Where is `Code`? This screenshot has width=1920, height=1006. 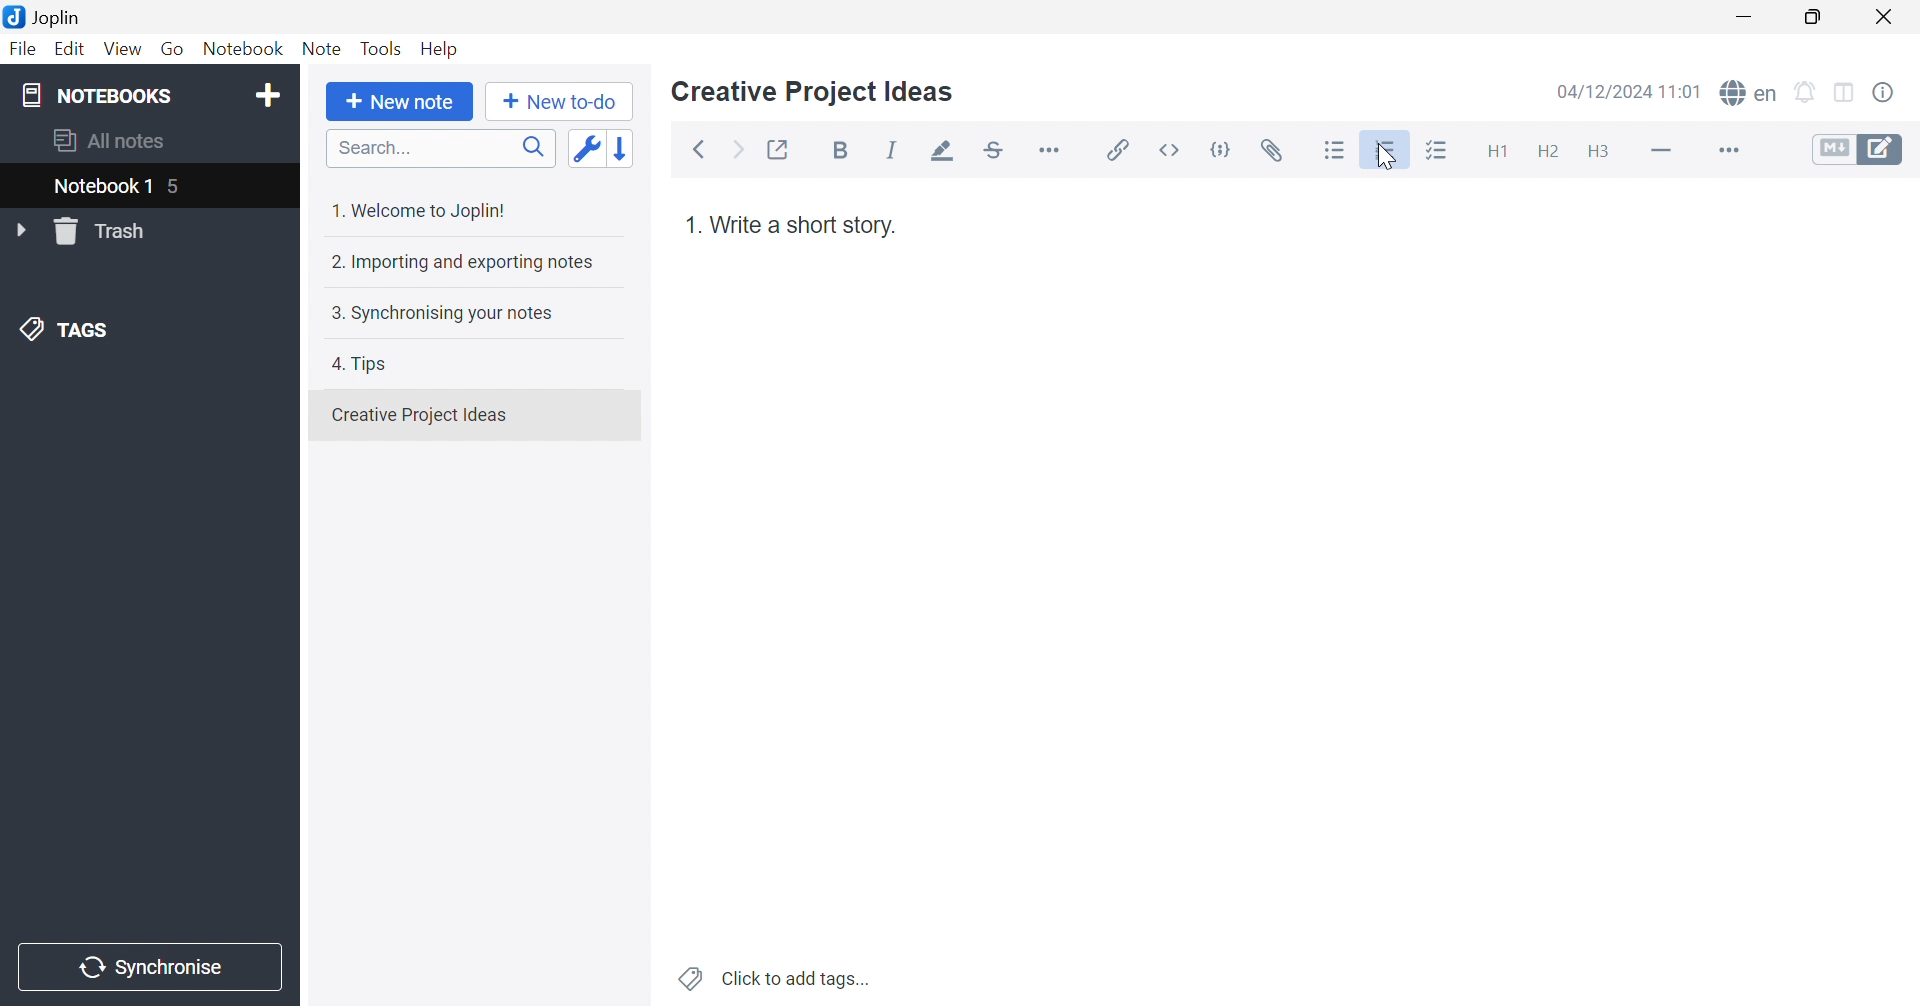 Code is located at coordinates (1225, 148).